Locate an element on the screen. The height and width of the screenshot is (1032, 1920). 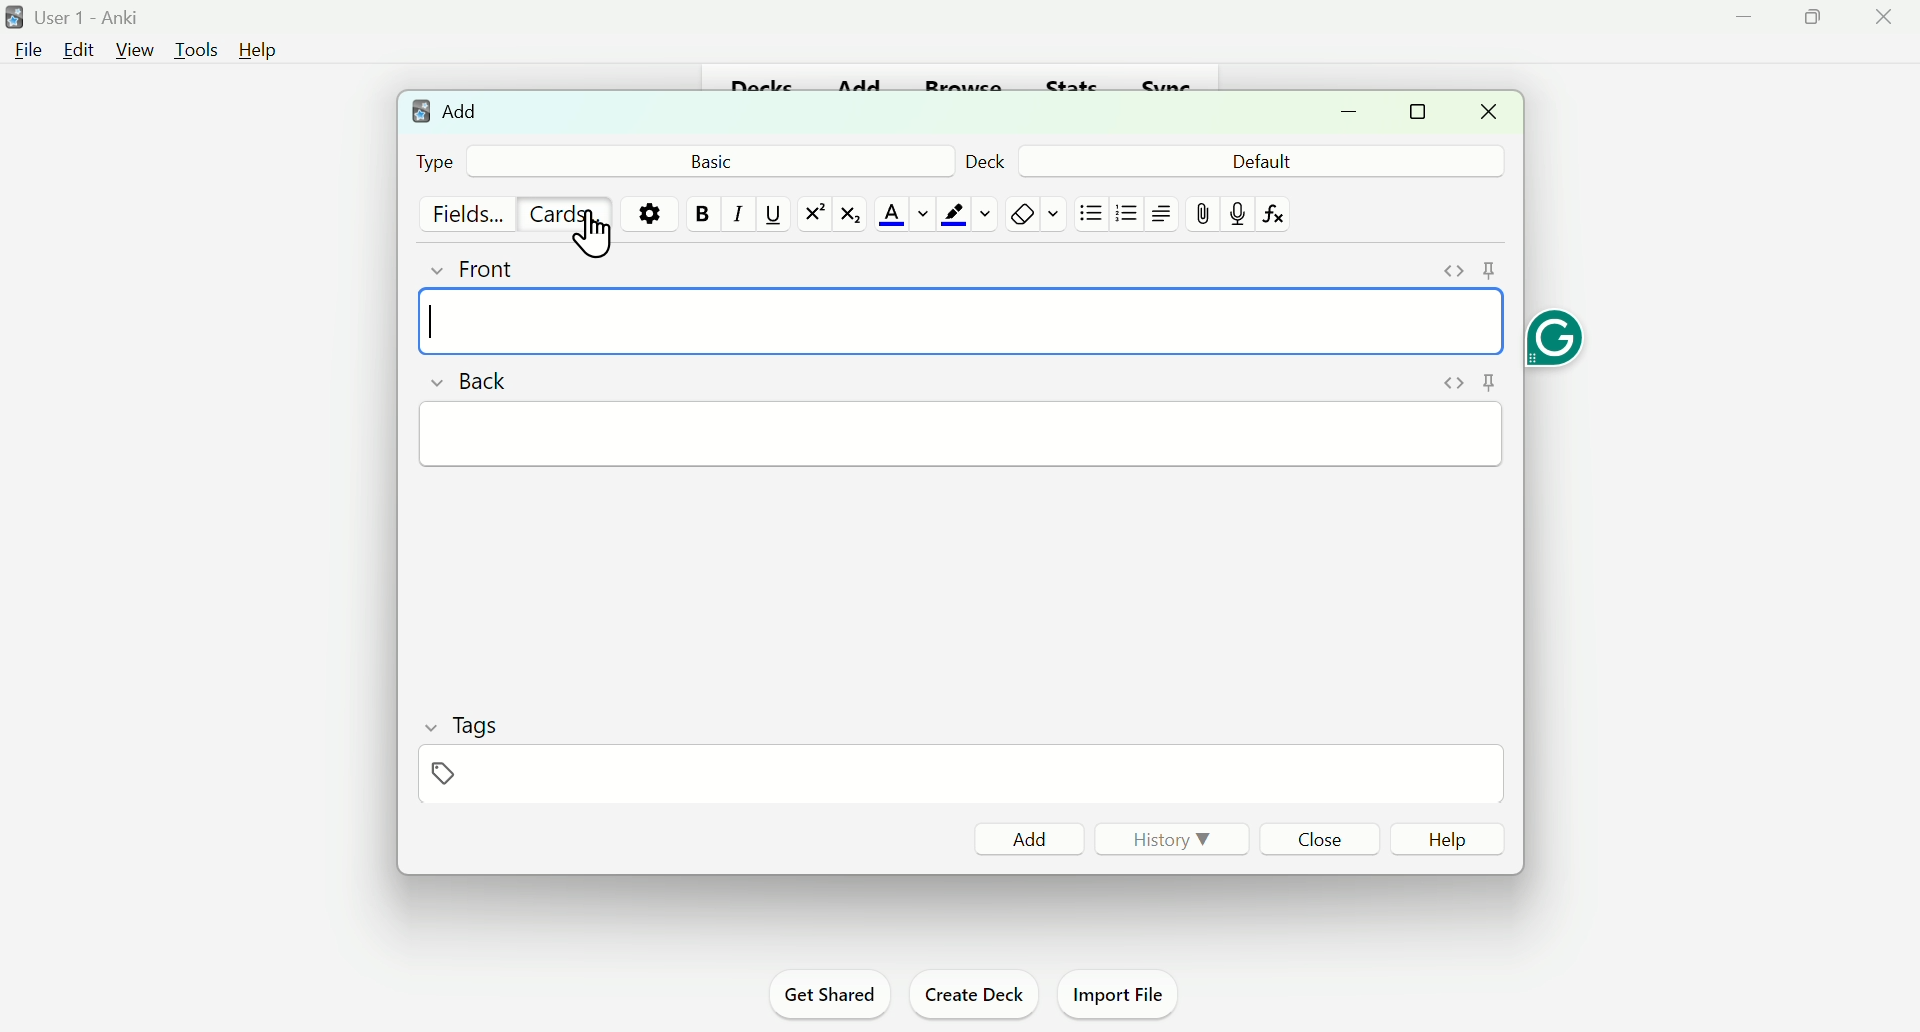
Back is located at coordinates (470, 382).